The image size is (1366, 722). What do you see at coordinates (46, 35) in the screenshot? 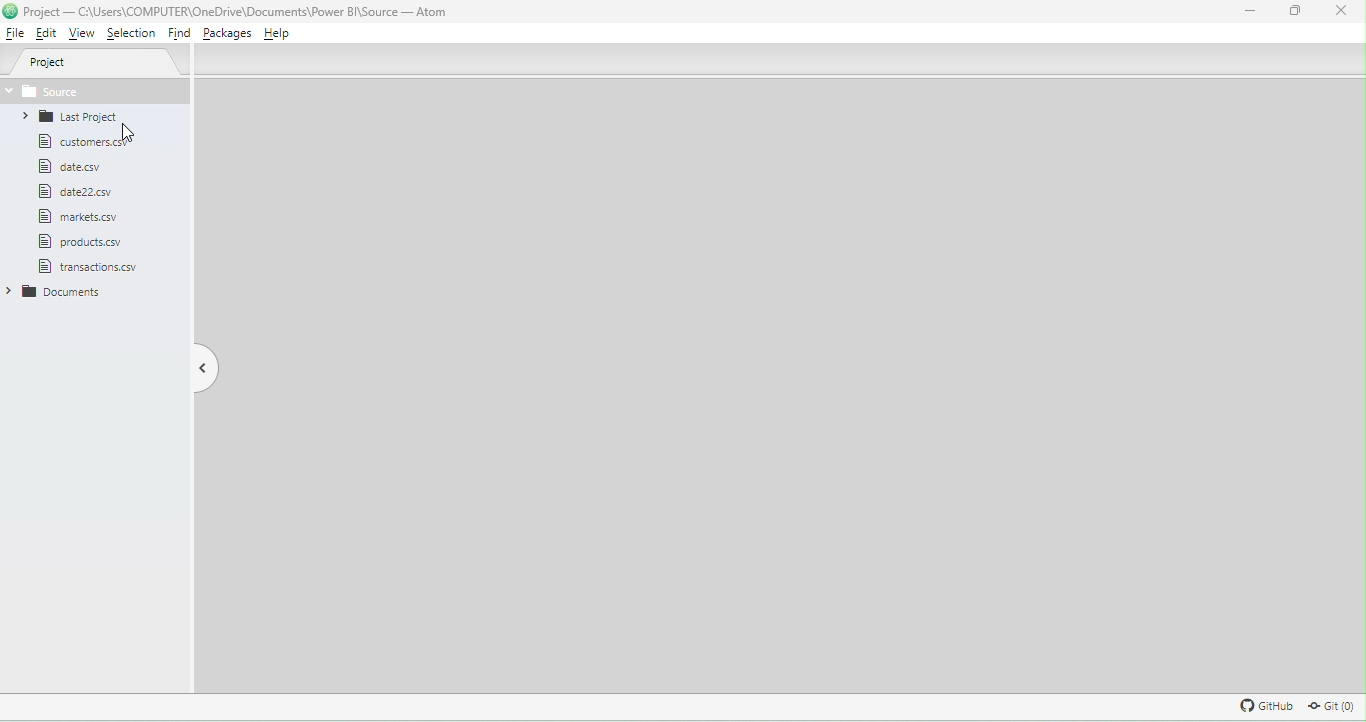
I see `Edit` at bounding box center [46, 35].